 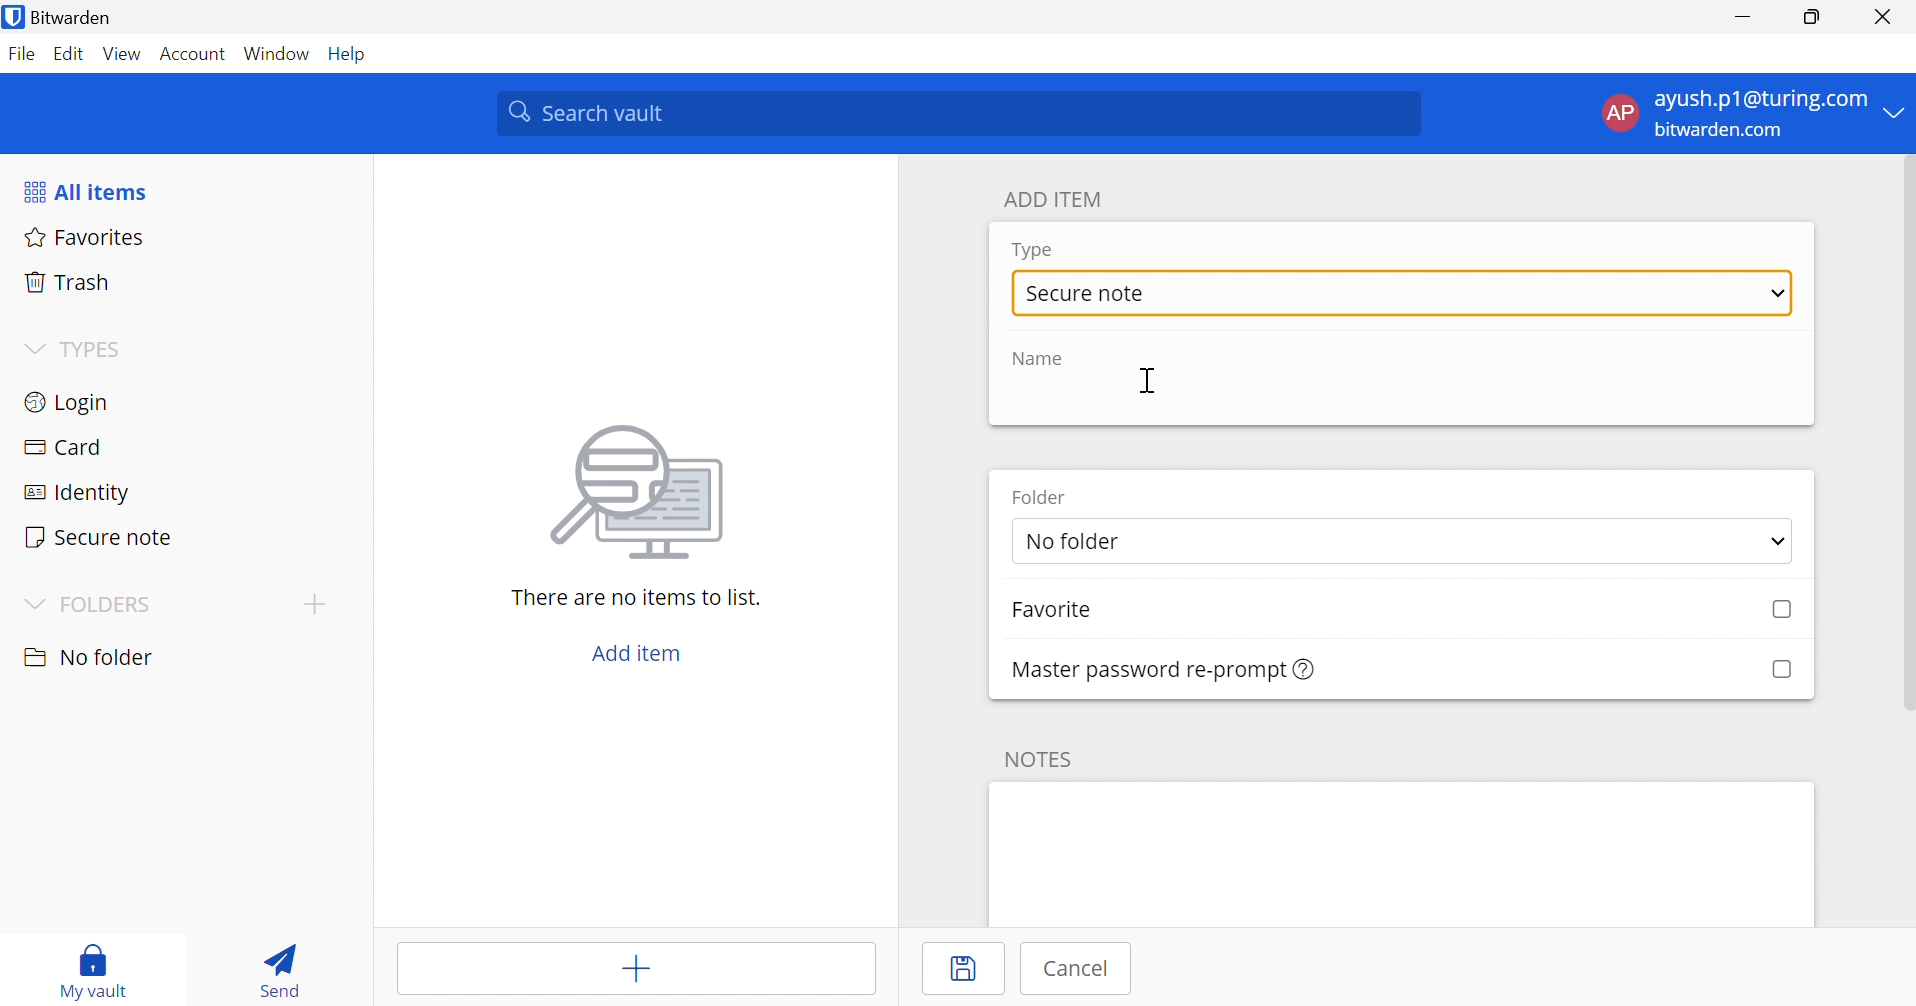 I want to click on image, so click(x=644, y=492).